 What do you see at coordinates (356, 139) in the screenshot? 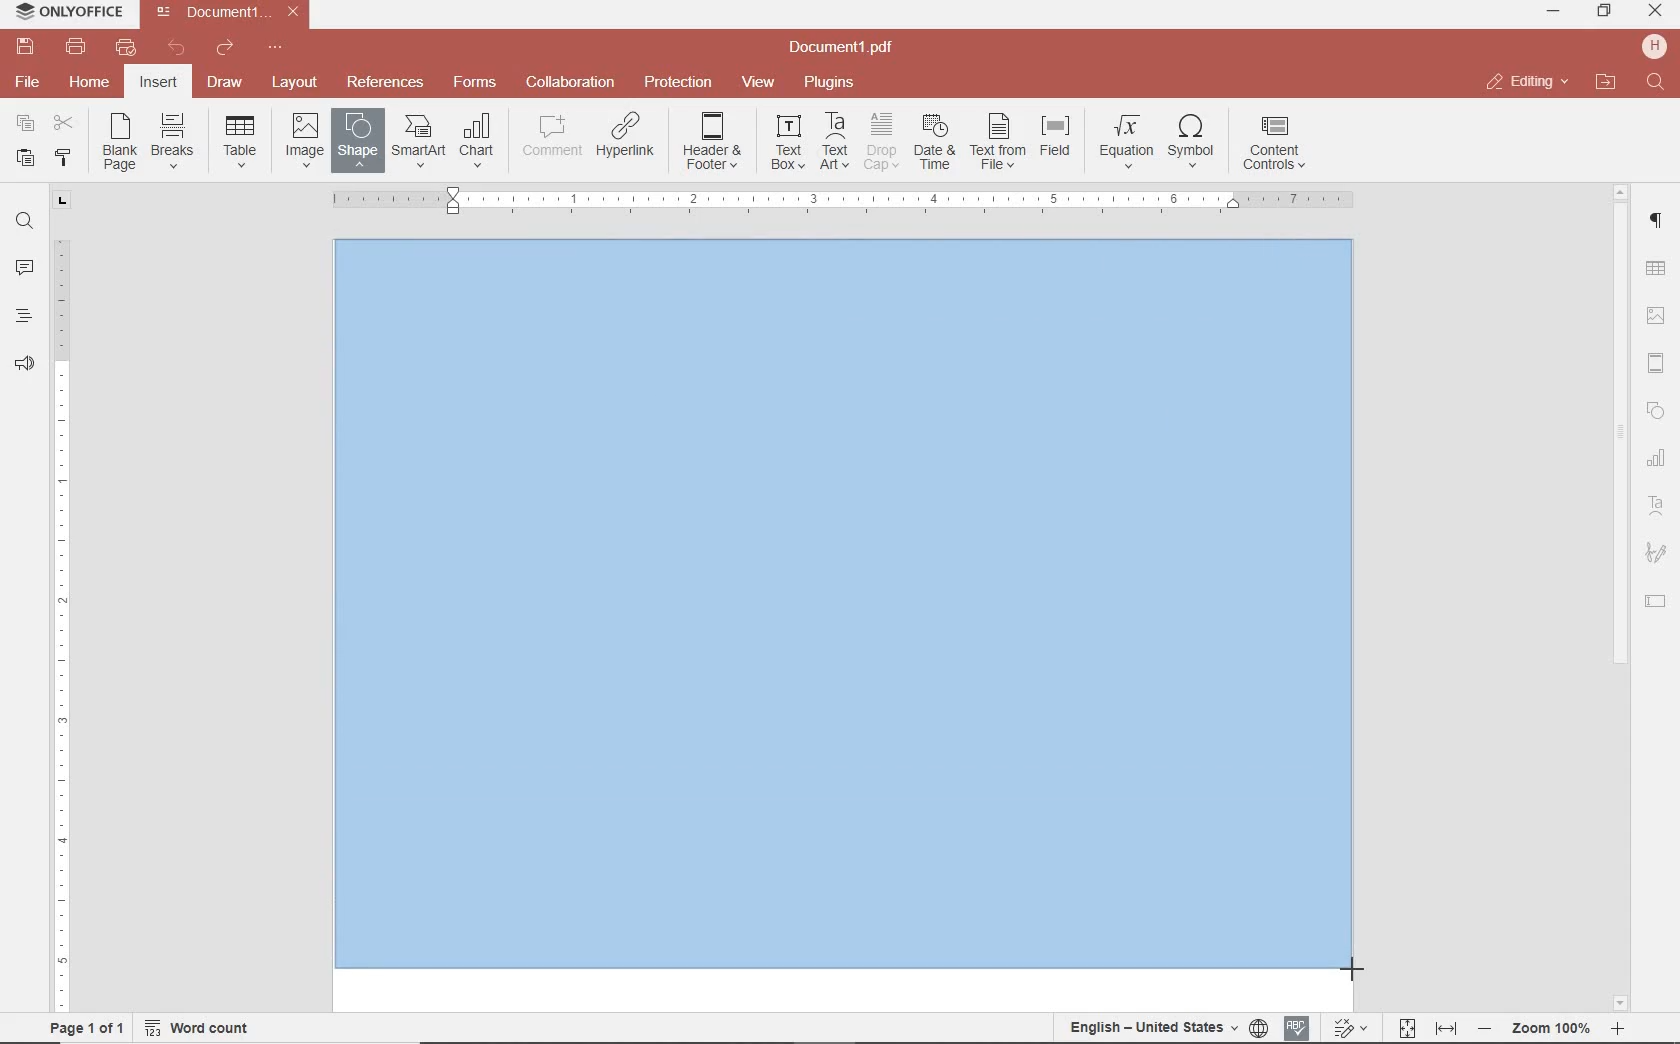
I see `INSERT SHAPE` at bounding box center [356, 139].